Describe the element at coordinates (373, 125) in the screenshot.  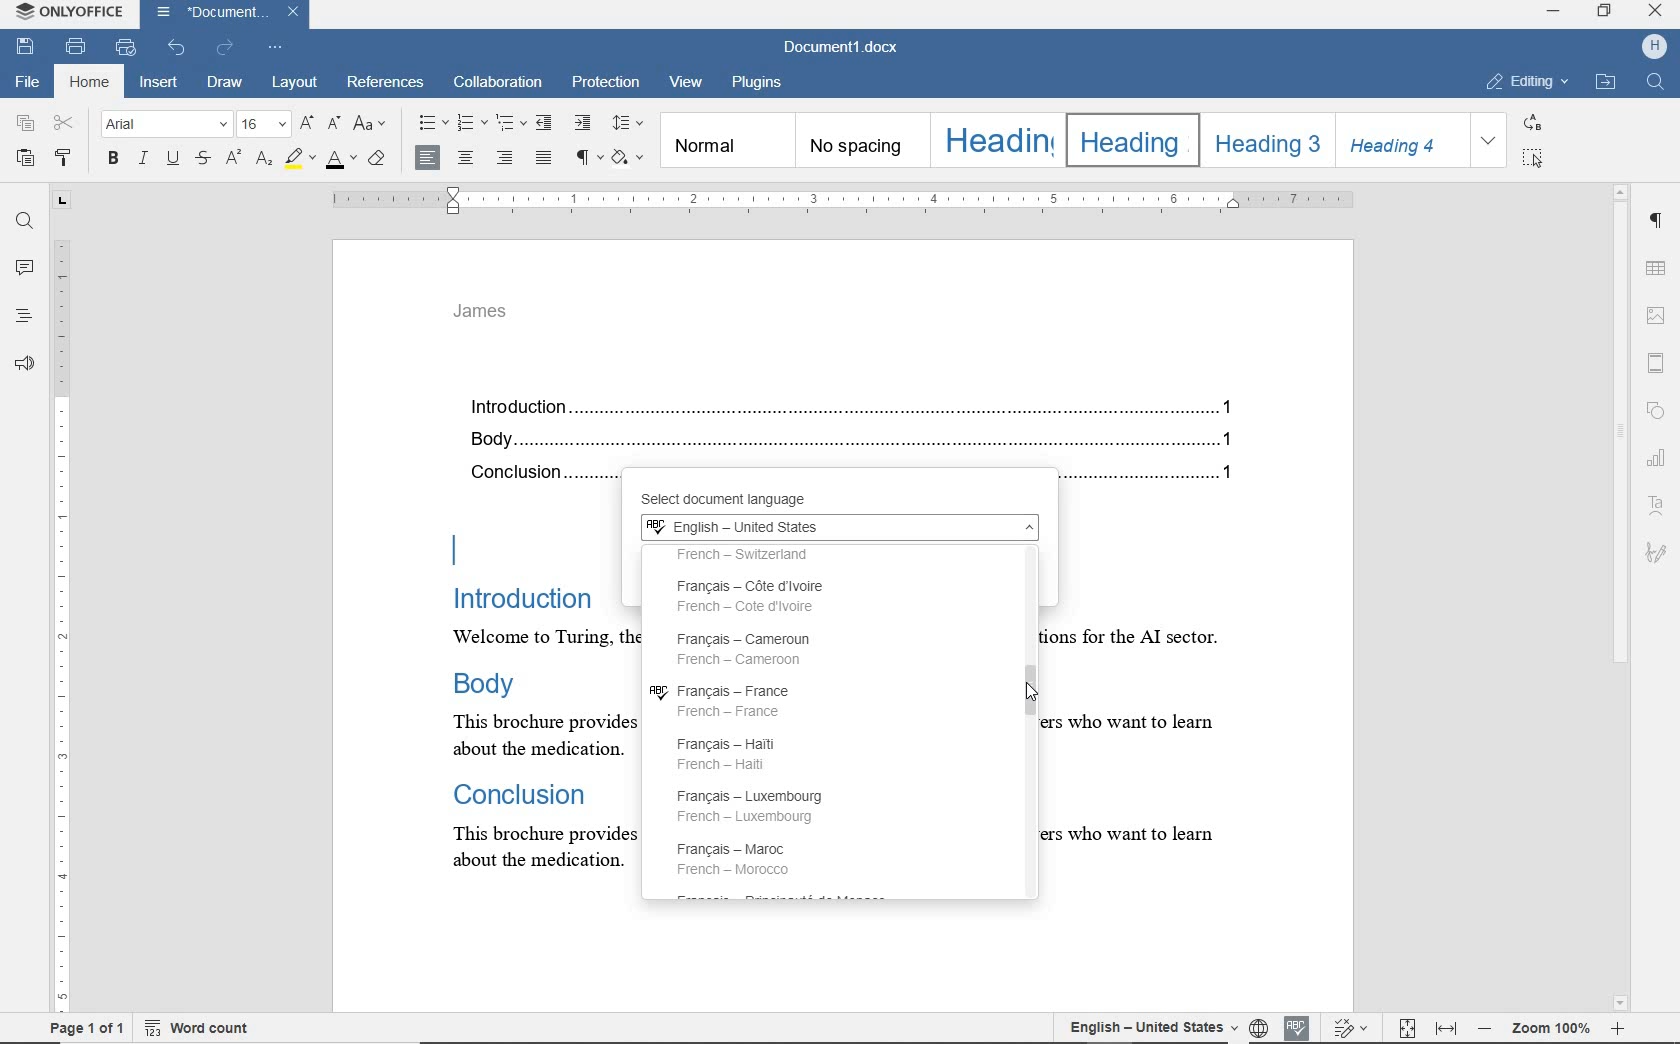
I see `change case` at that location.